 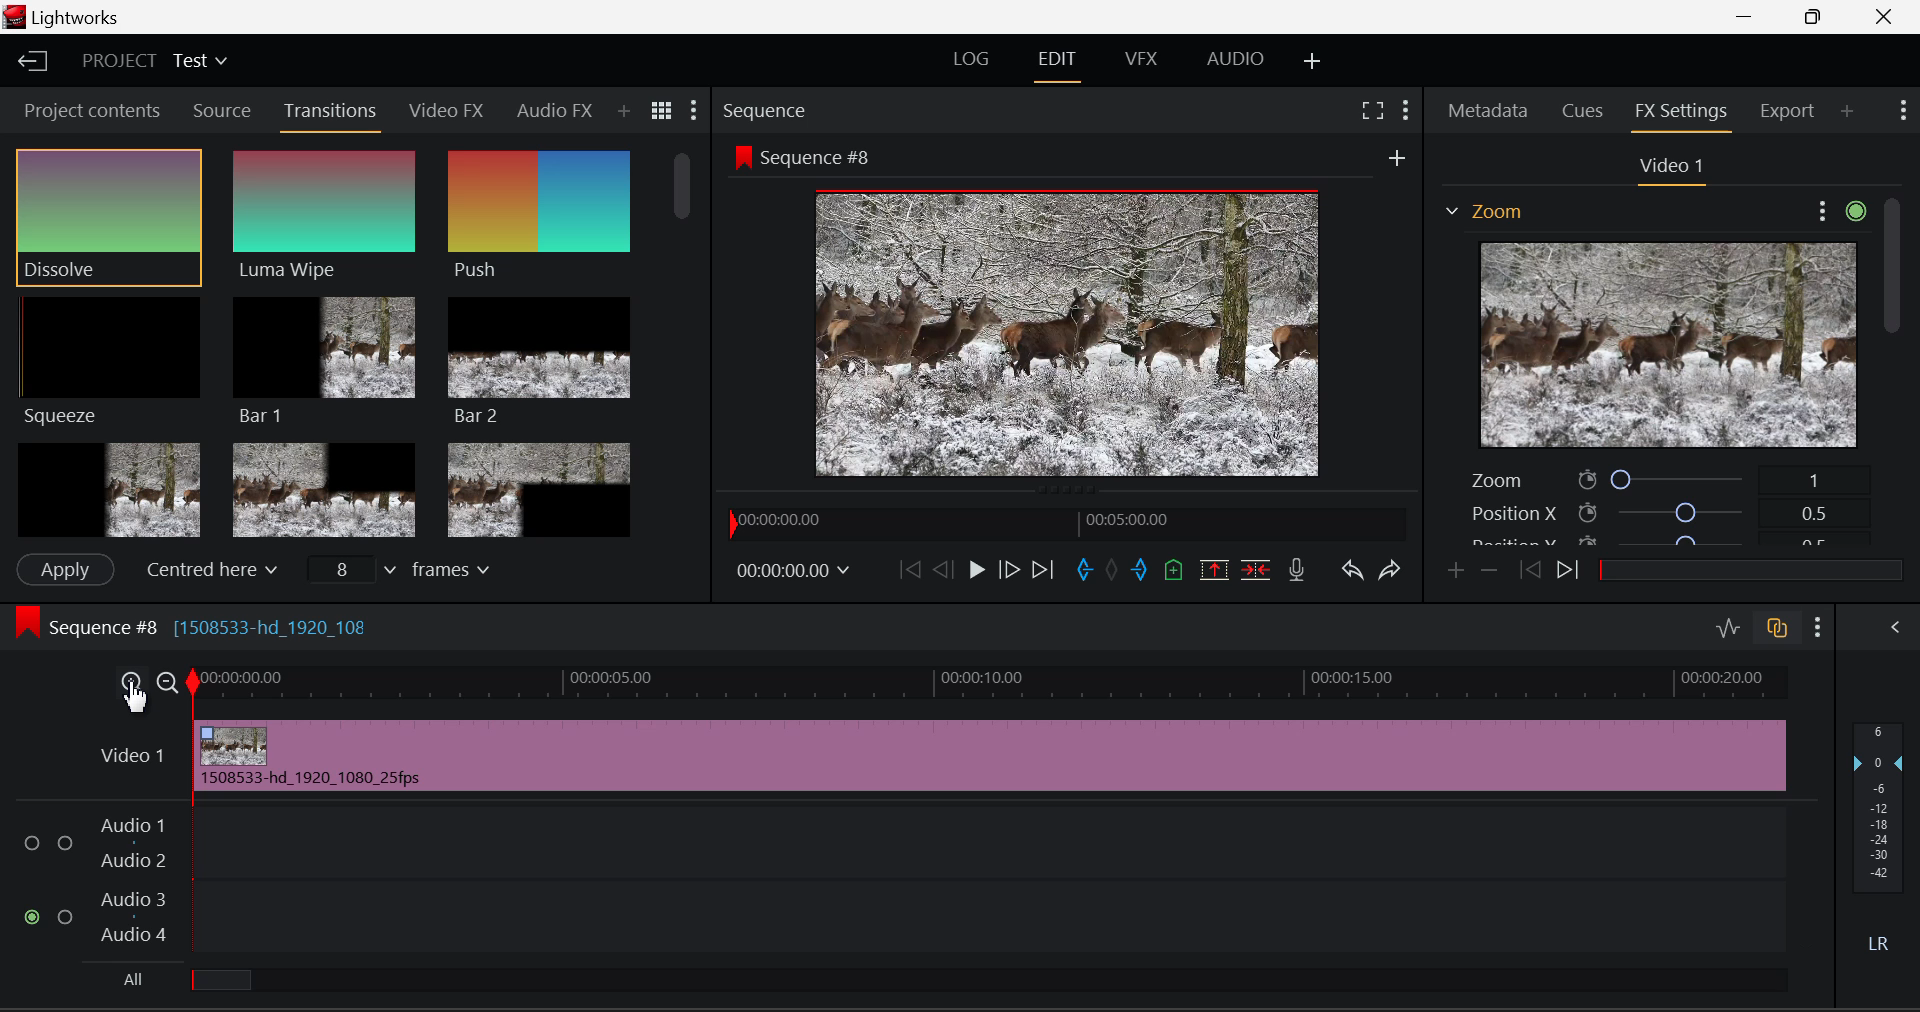 What do you see at coordinates (1892, 375) in the screenshot?
I see `Scroll Bar` at bounding box center [1892, 375].